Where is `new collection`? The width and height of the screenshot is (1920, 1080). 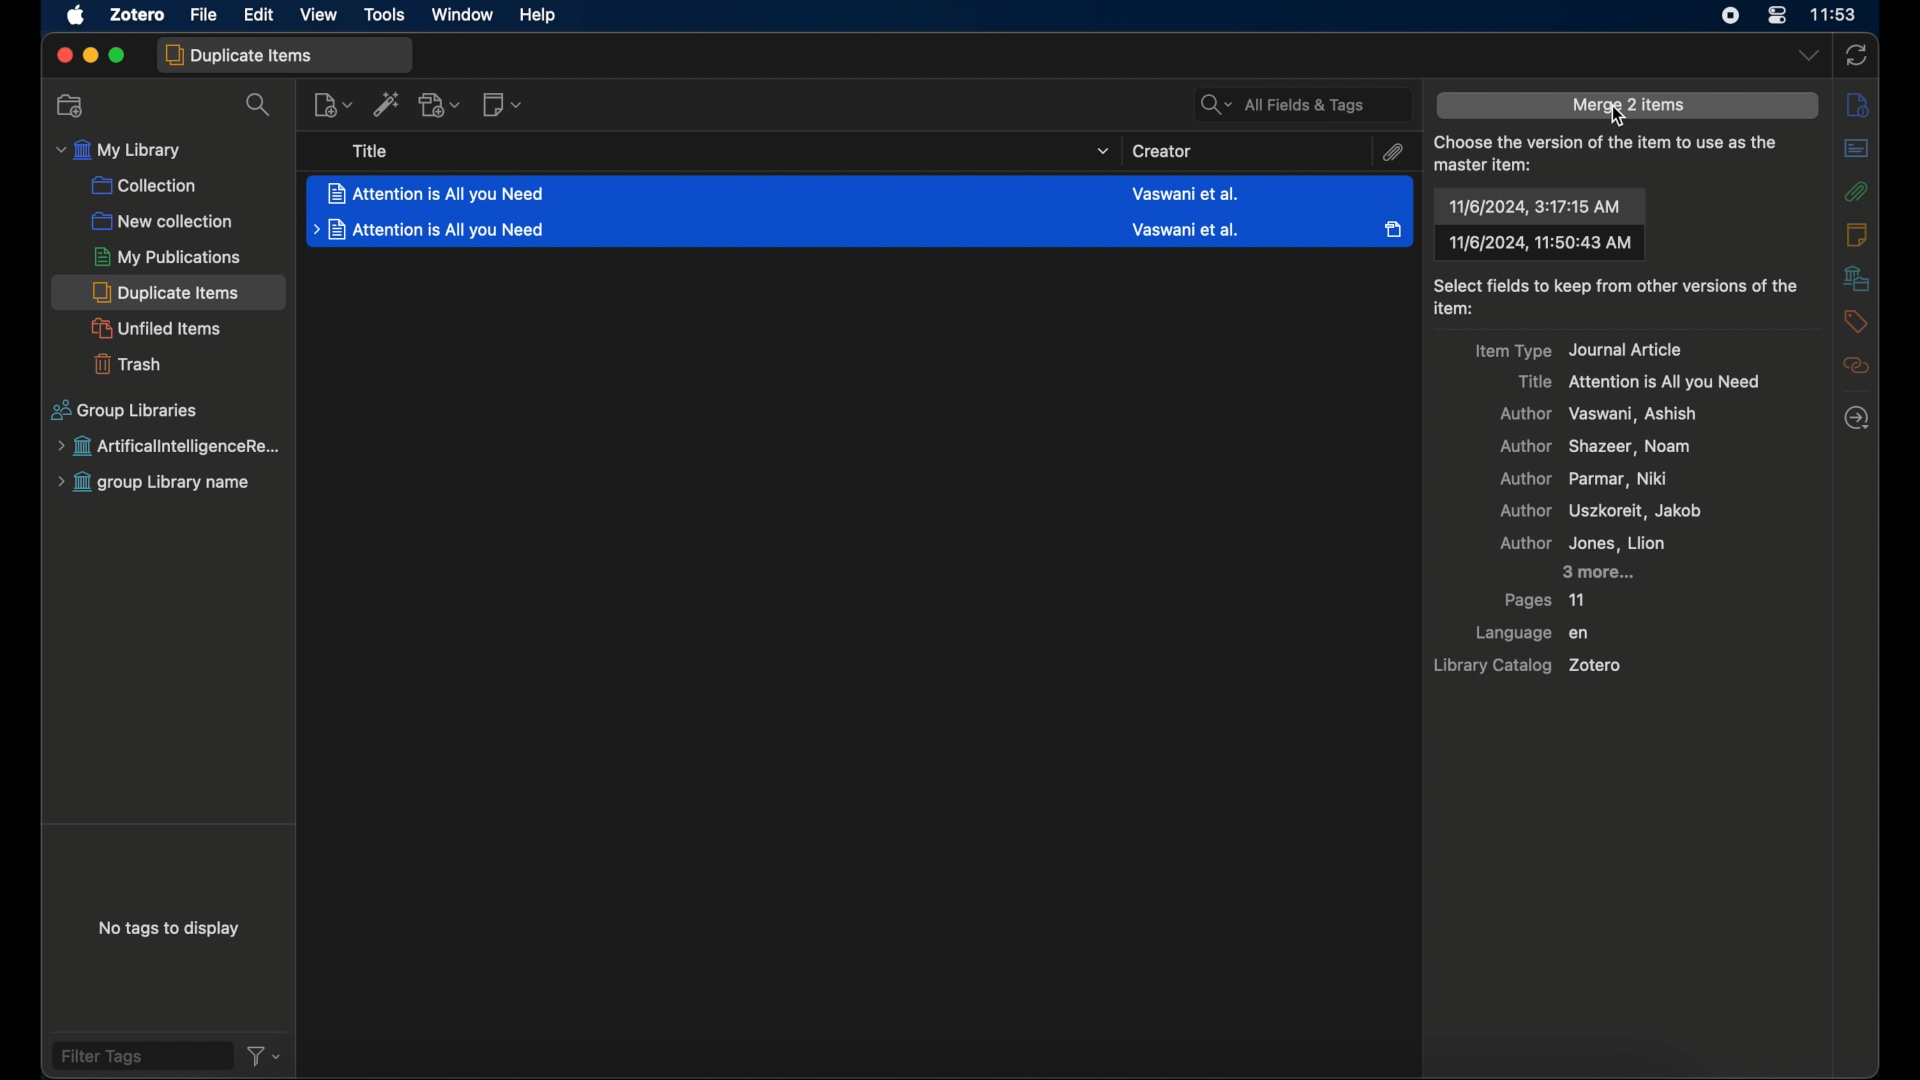 new collection is located at coordinates (71, 107).